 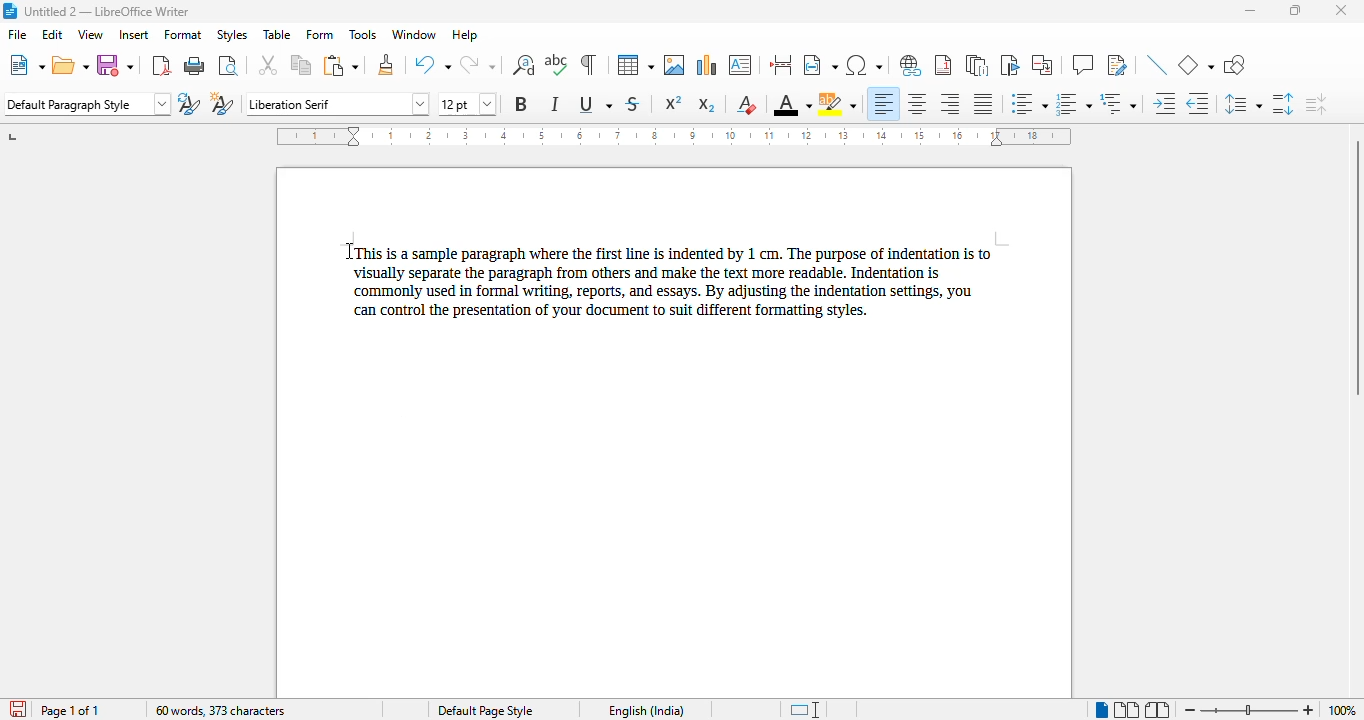 What do you see at coordinates (221, 710) in the screenshot?
I see `word and character count` at bounding box center [221, 710].